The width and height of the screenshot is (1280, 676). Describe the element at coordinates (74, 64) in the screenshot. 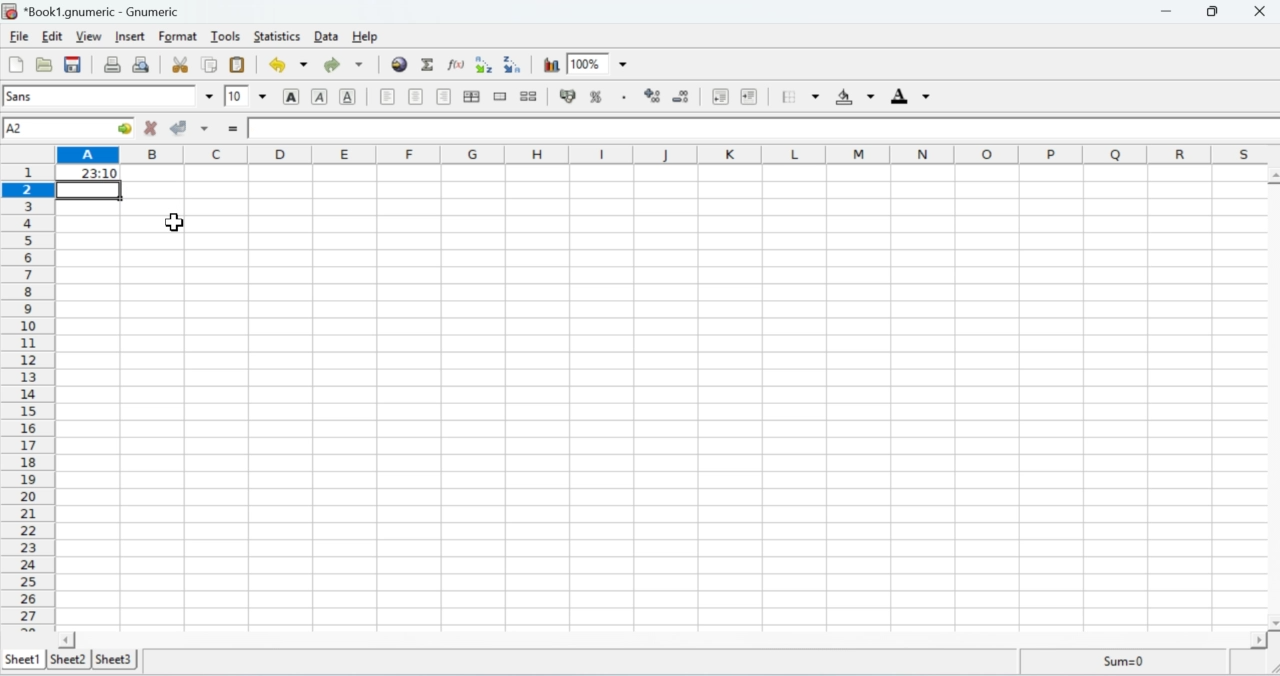

I see `Save the current workbook` at that location.